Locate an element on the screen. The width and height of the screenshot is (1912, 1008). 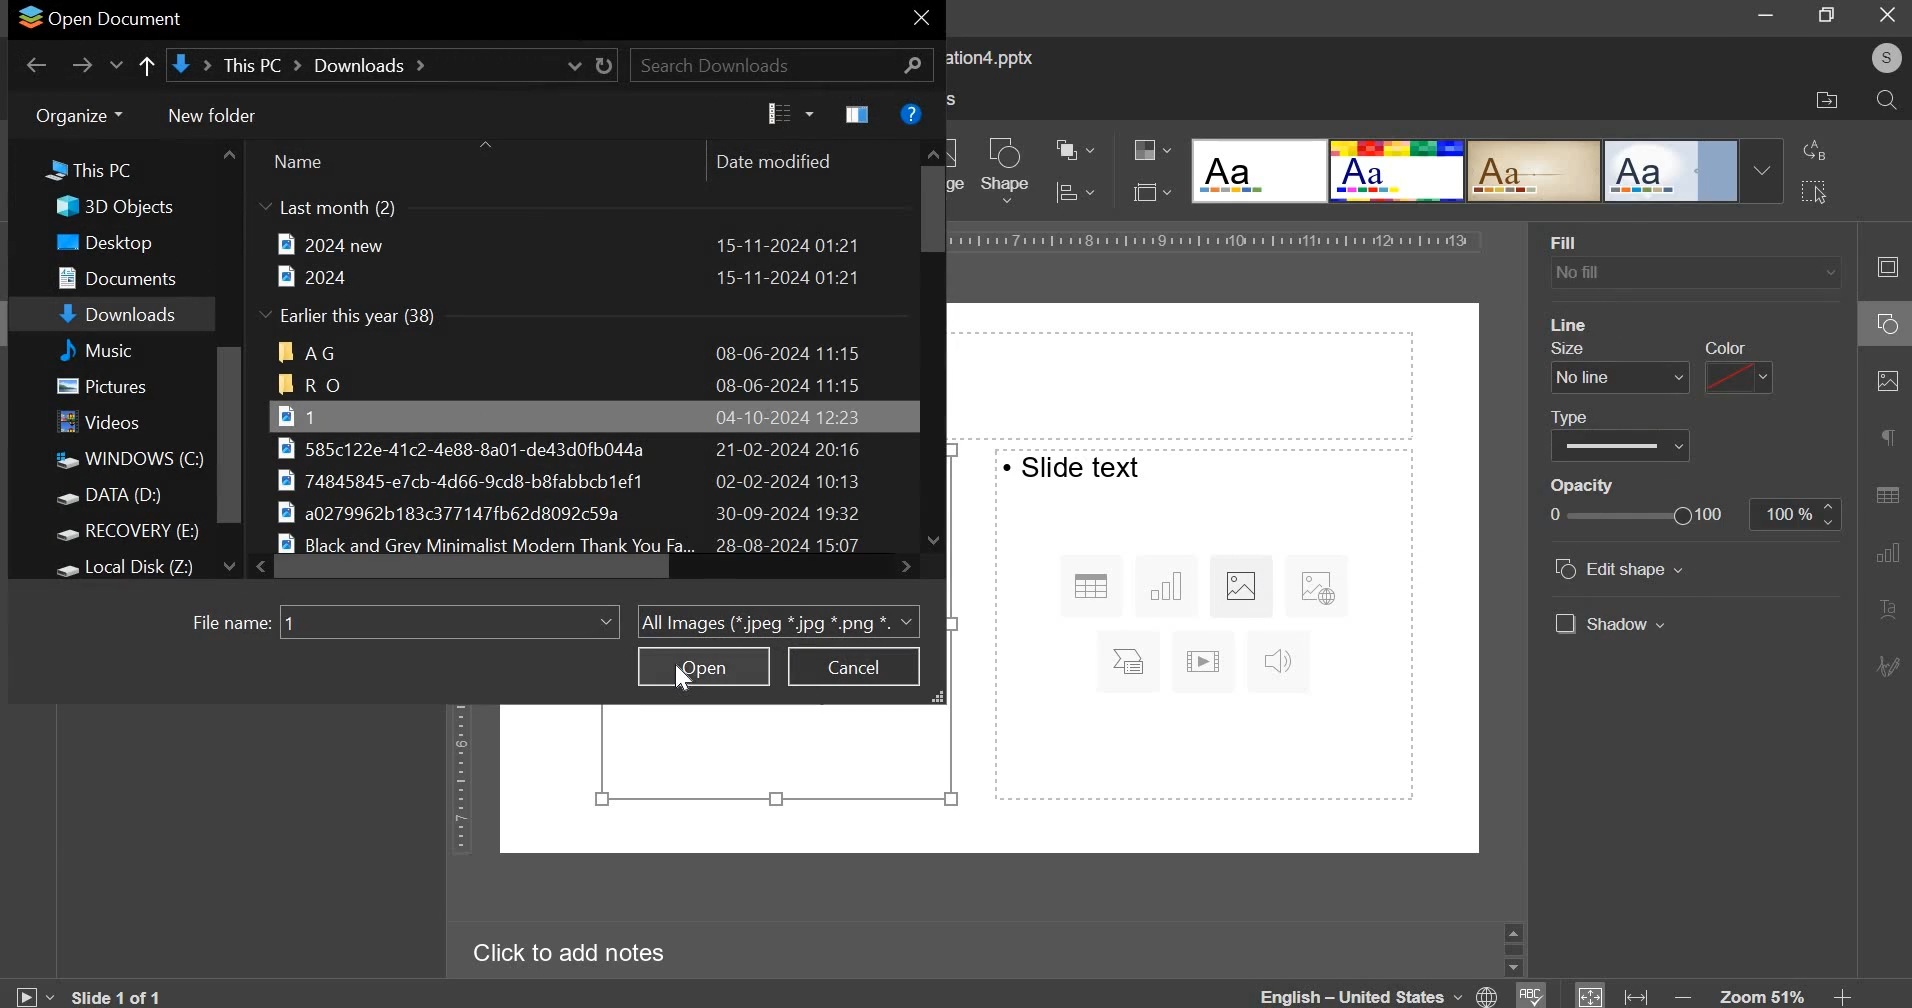
design is located at coordinates (1536, 172).